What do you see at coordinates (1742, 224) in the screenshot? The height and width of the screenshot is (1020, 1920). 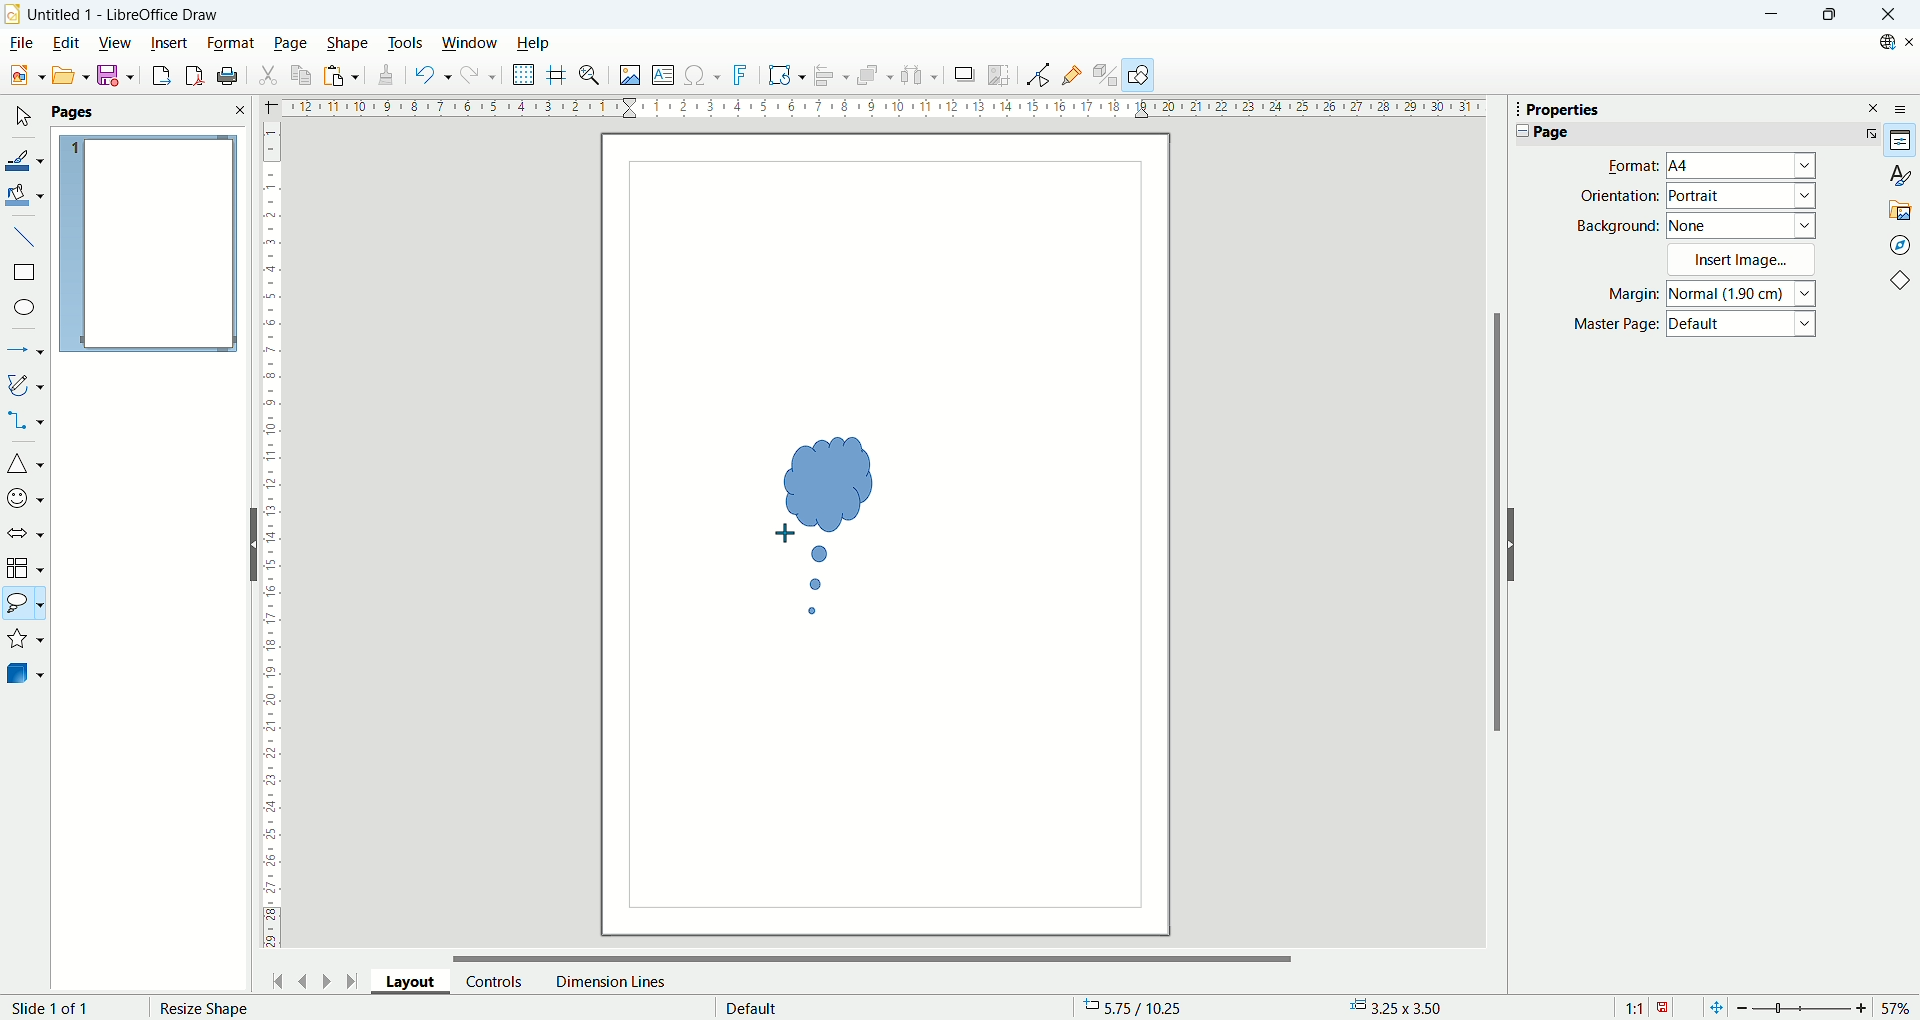 I see `None` at bounding box center [1742, 224].